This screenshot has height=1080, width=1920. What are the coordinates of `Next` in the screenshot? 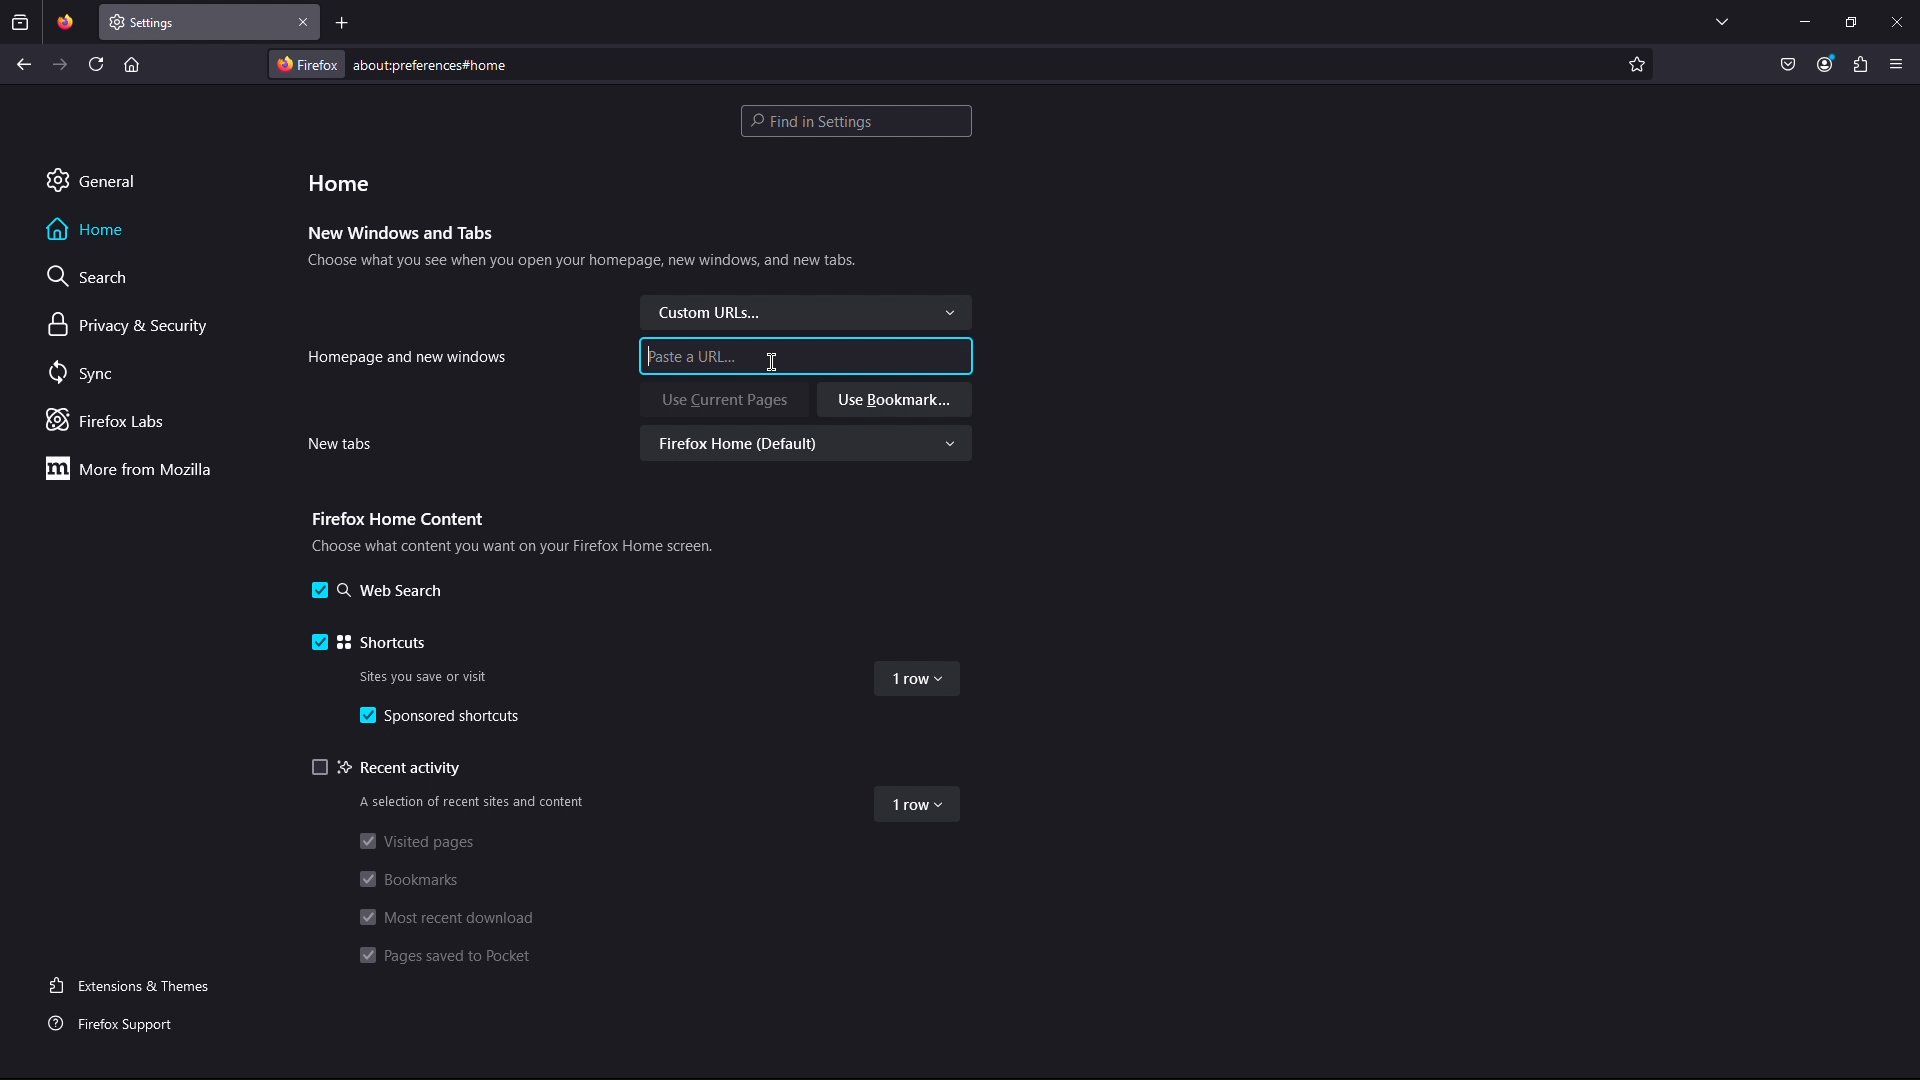 It's located at (61, 64).